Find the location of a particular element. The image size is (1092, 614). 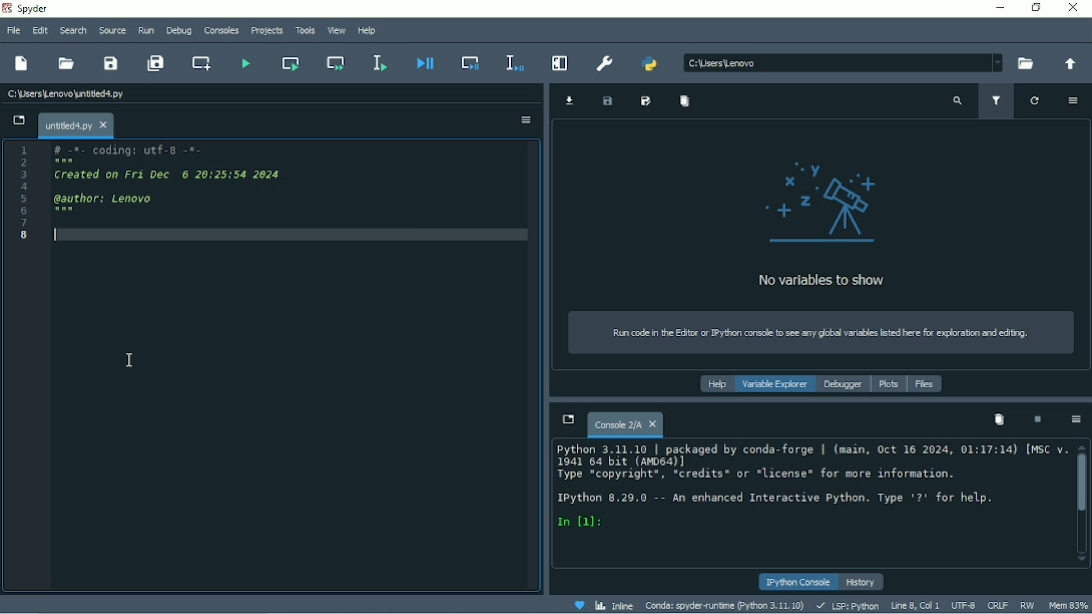

Run current cell and go to the next one is located at coordinates (334, 61).